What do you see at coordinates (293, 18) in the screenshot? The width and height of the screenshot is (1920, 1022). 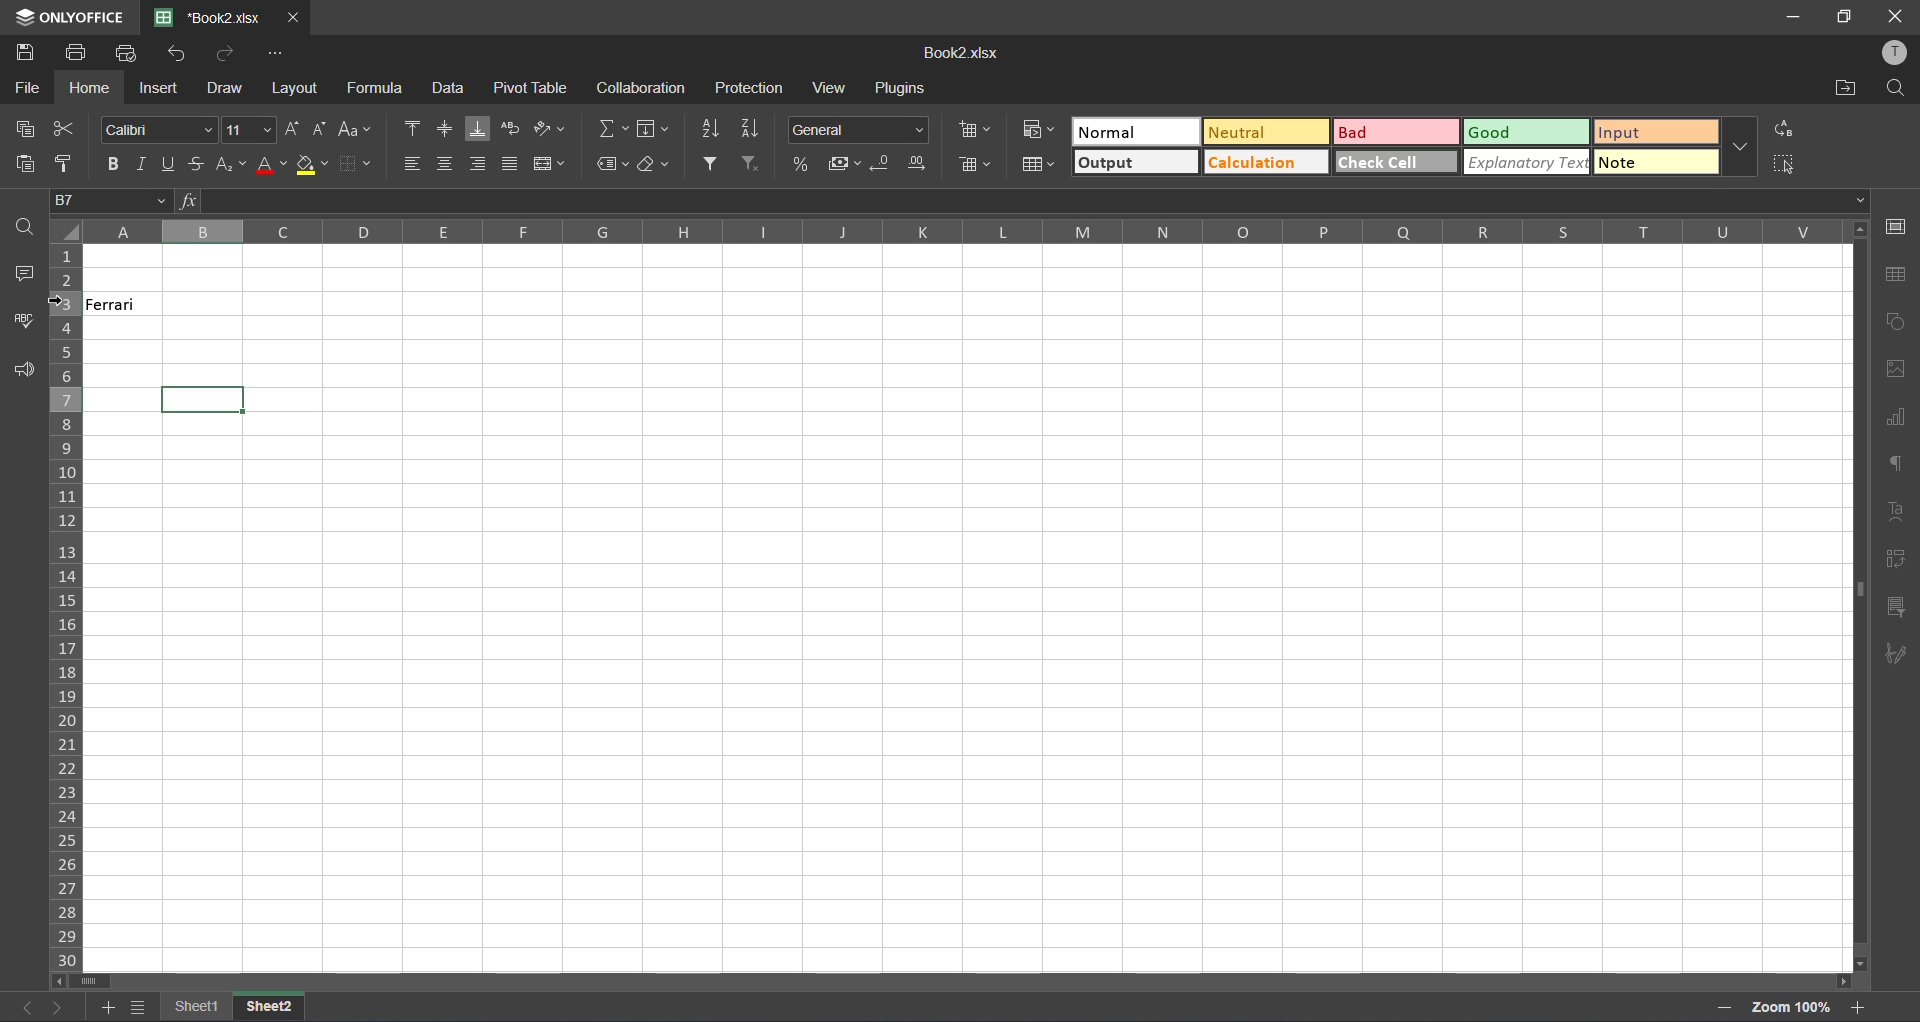 I see `close` at bounding box center [293, 18].